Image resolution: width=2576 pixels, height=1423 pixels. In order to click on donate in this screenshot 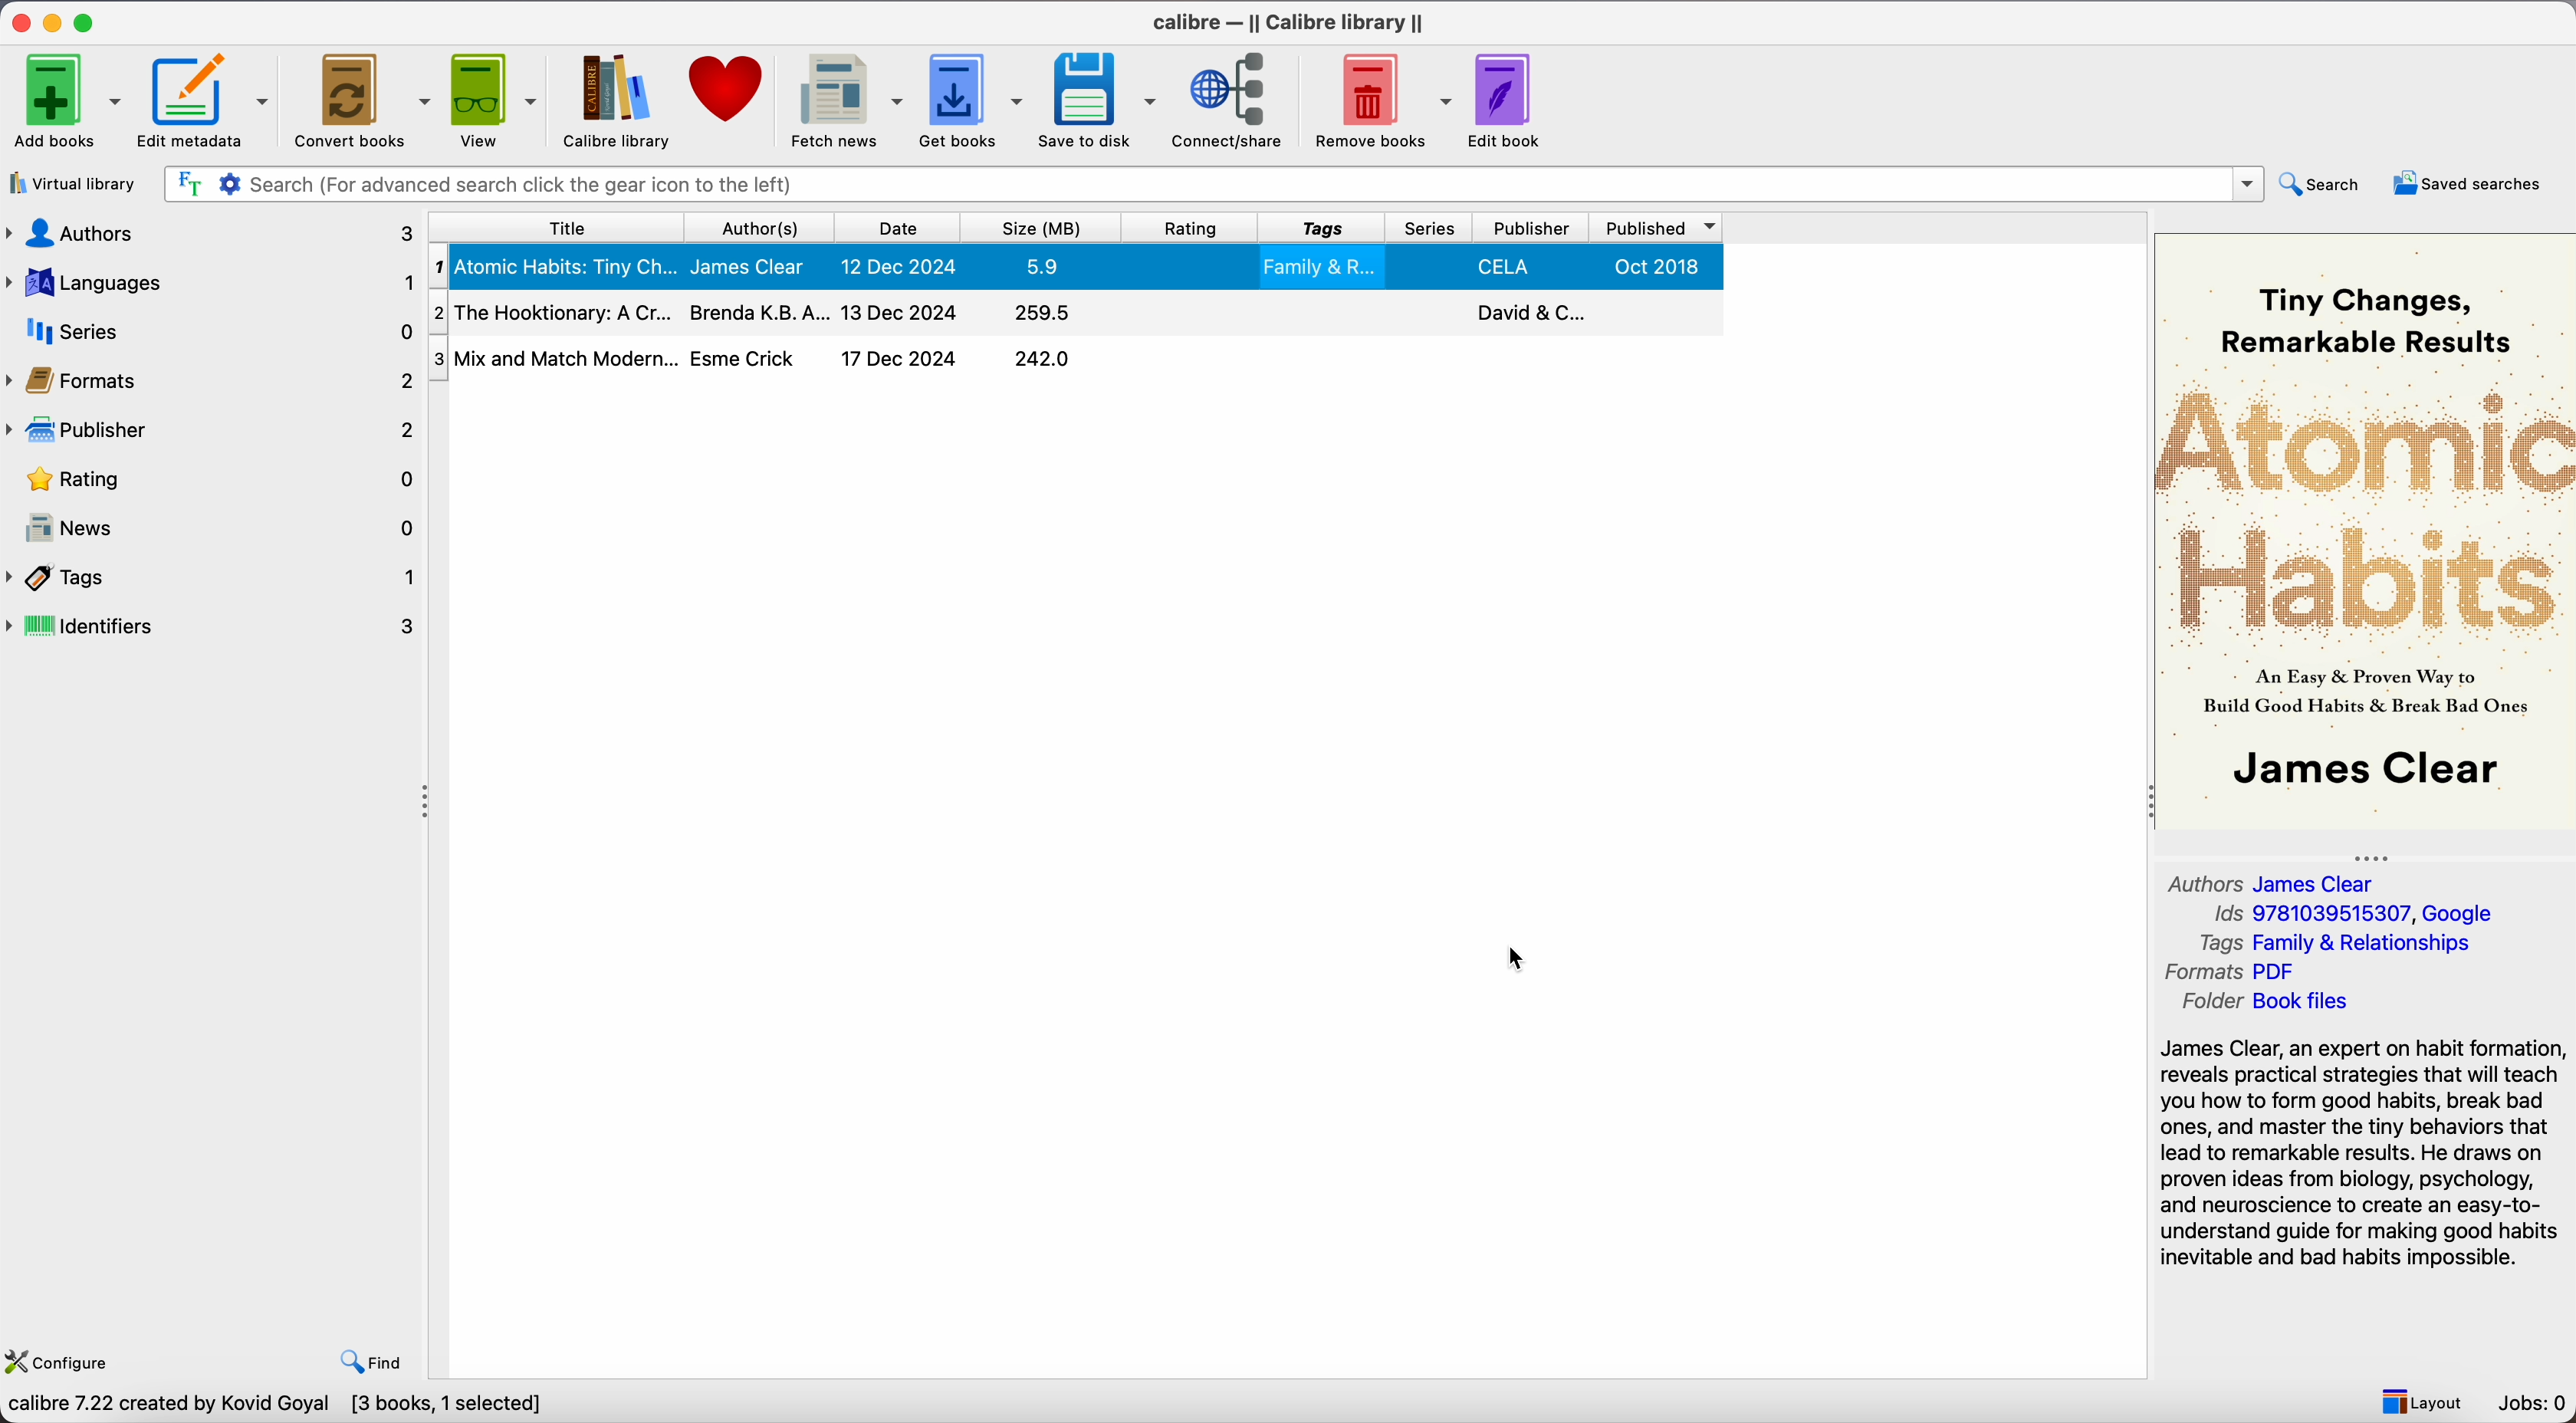, I will do `click(728, 86)`.